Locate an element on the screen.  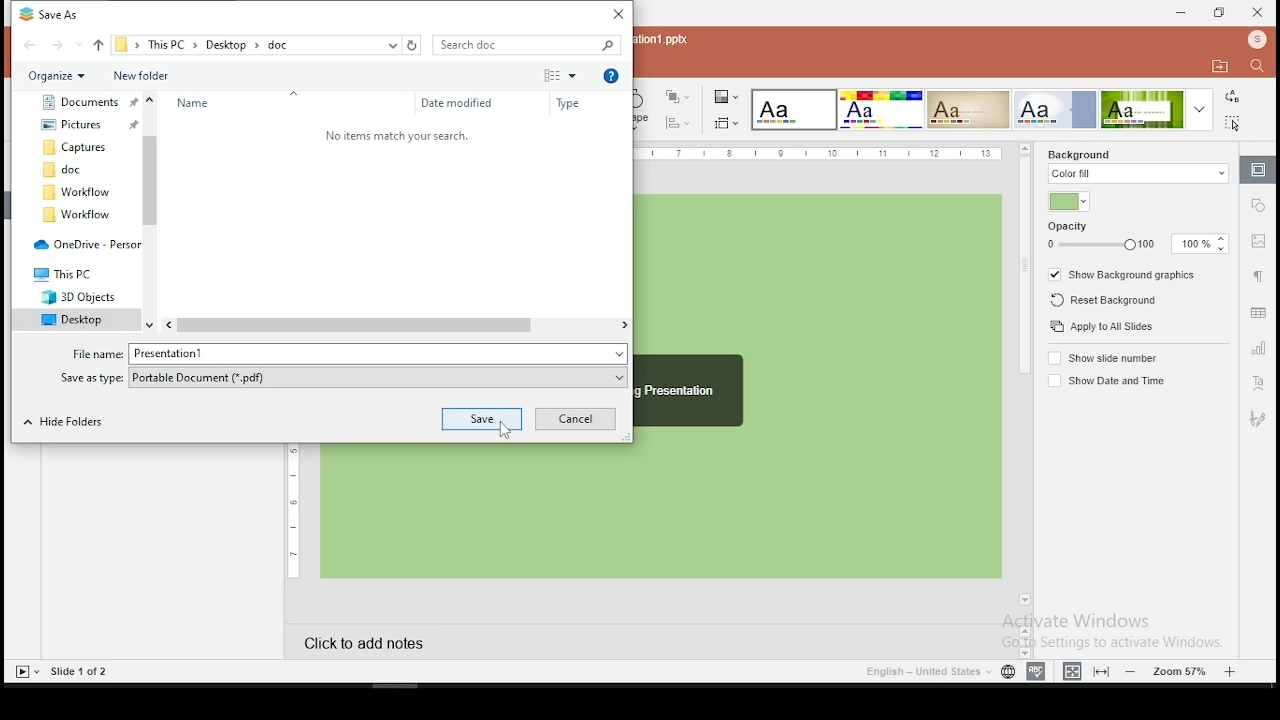
arrange objects is located at coordinates (678, 96).